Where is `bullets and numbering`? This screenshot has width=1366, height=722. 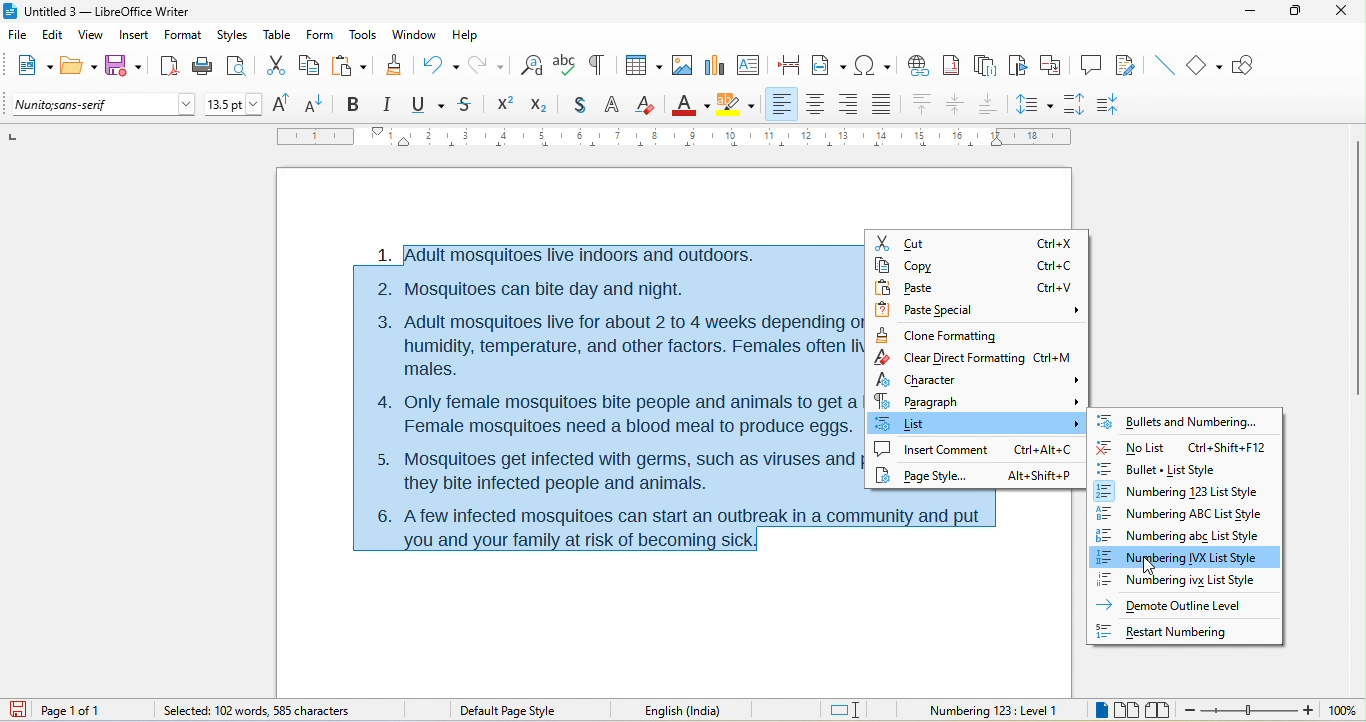 bullets and numbering is located at coordinates (1181, 419).